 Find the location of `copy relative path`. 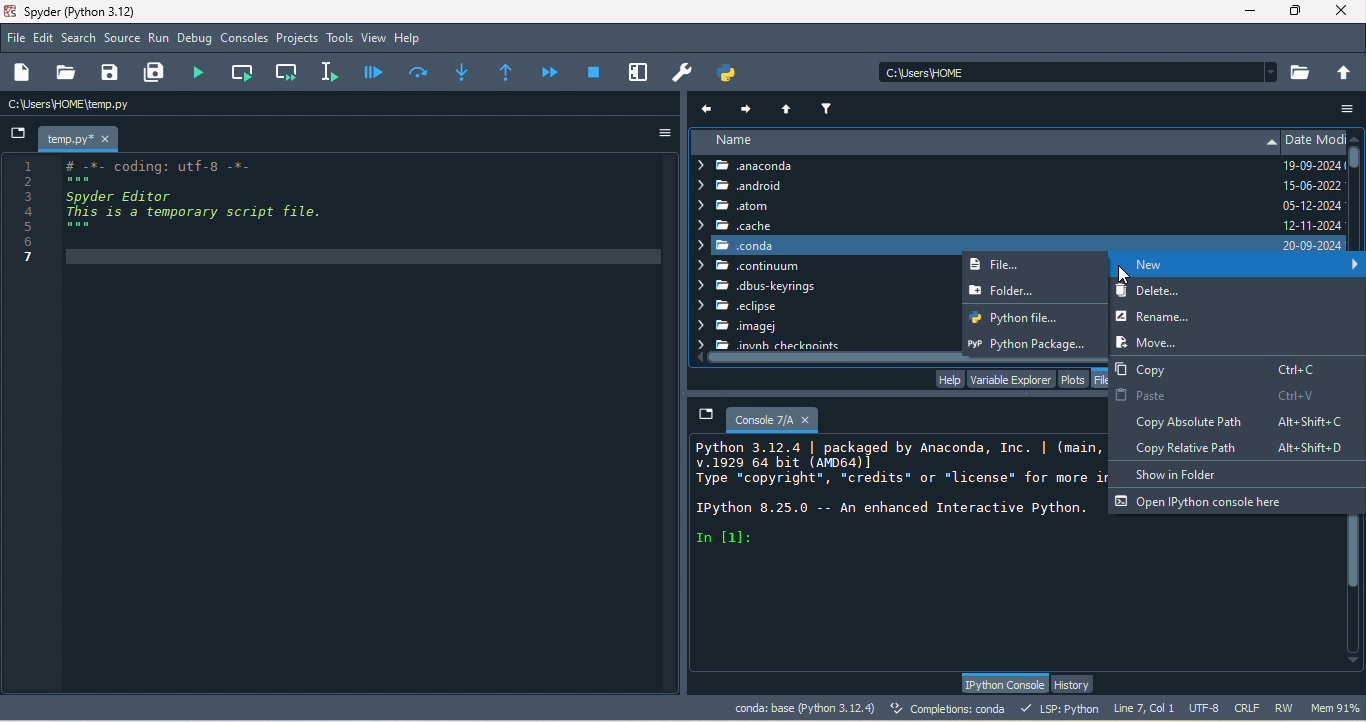

copy relative path is located at coordinates (1246, 448).